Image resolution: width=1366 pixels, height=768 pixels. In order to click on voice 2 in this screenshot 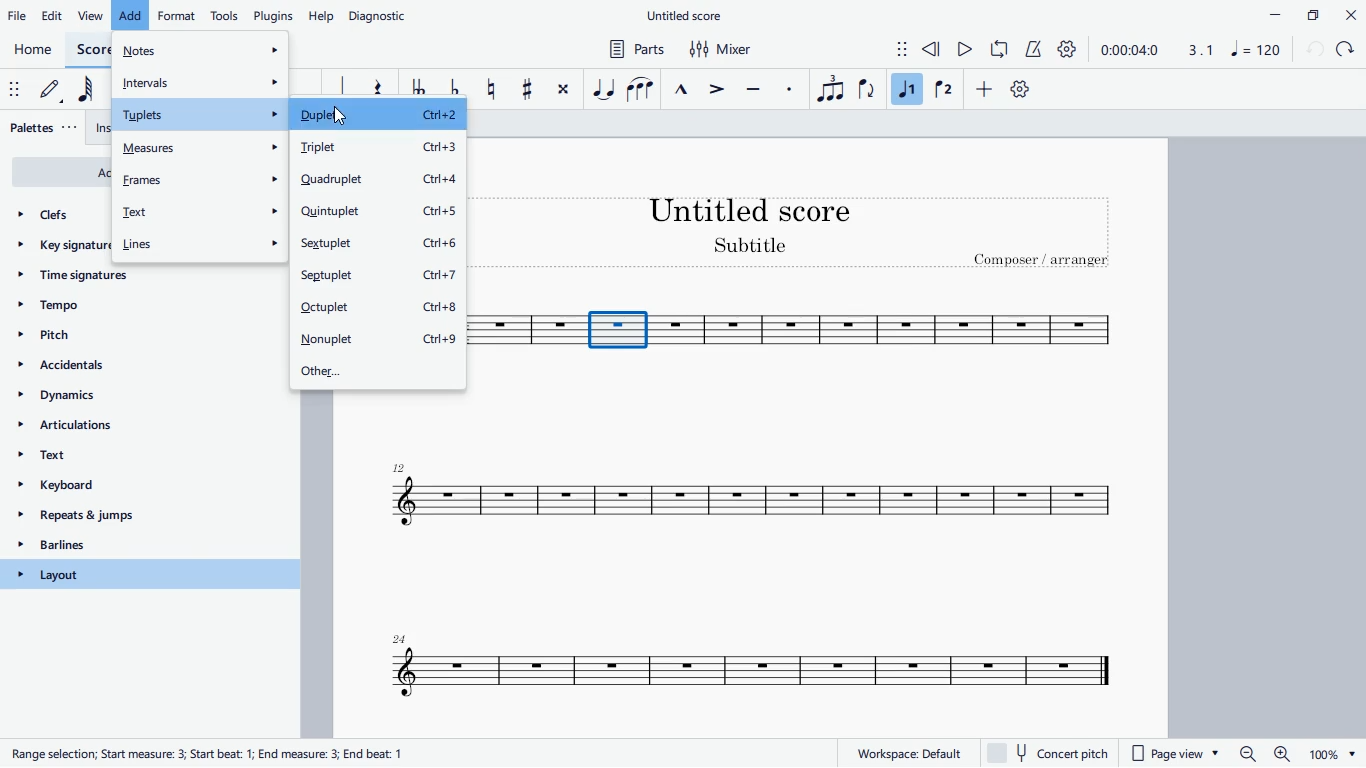, I will do `click(943, 91)`.